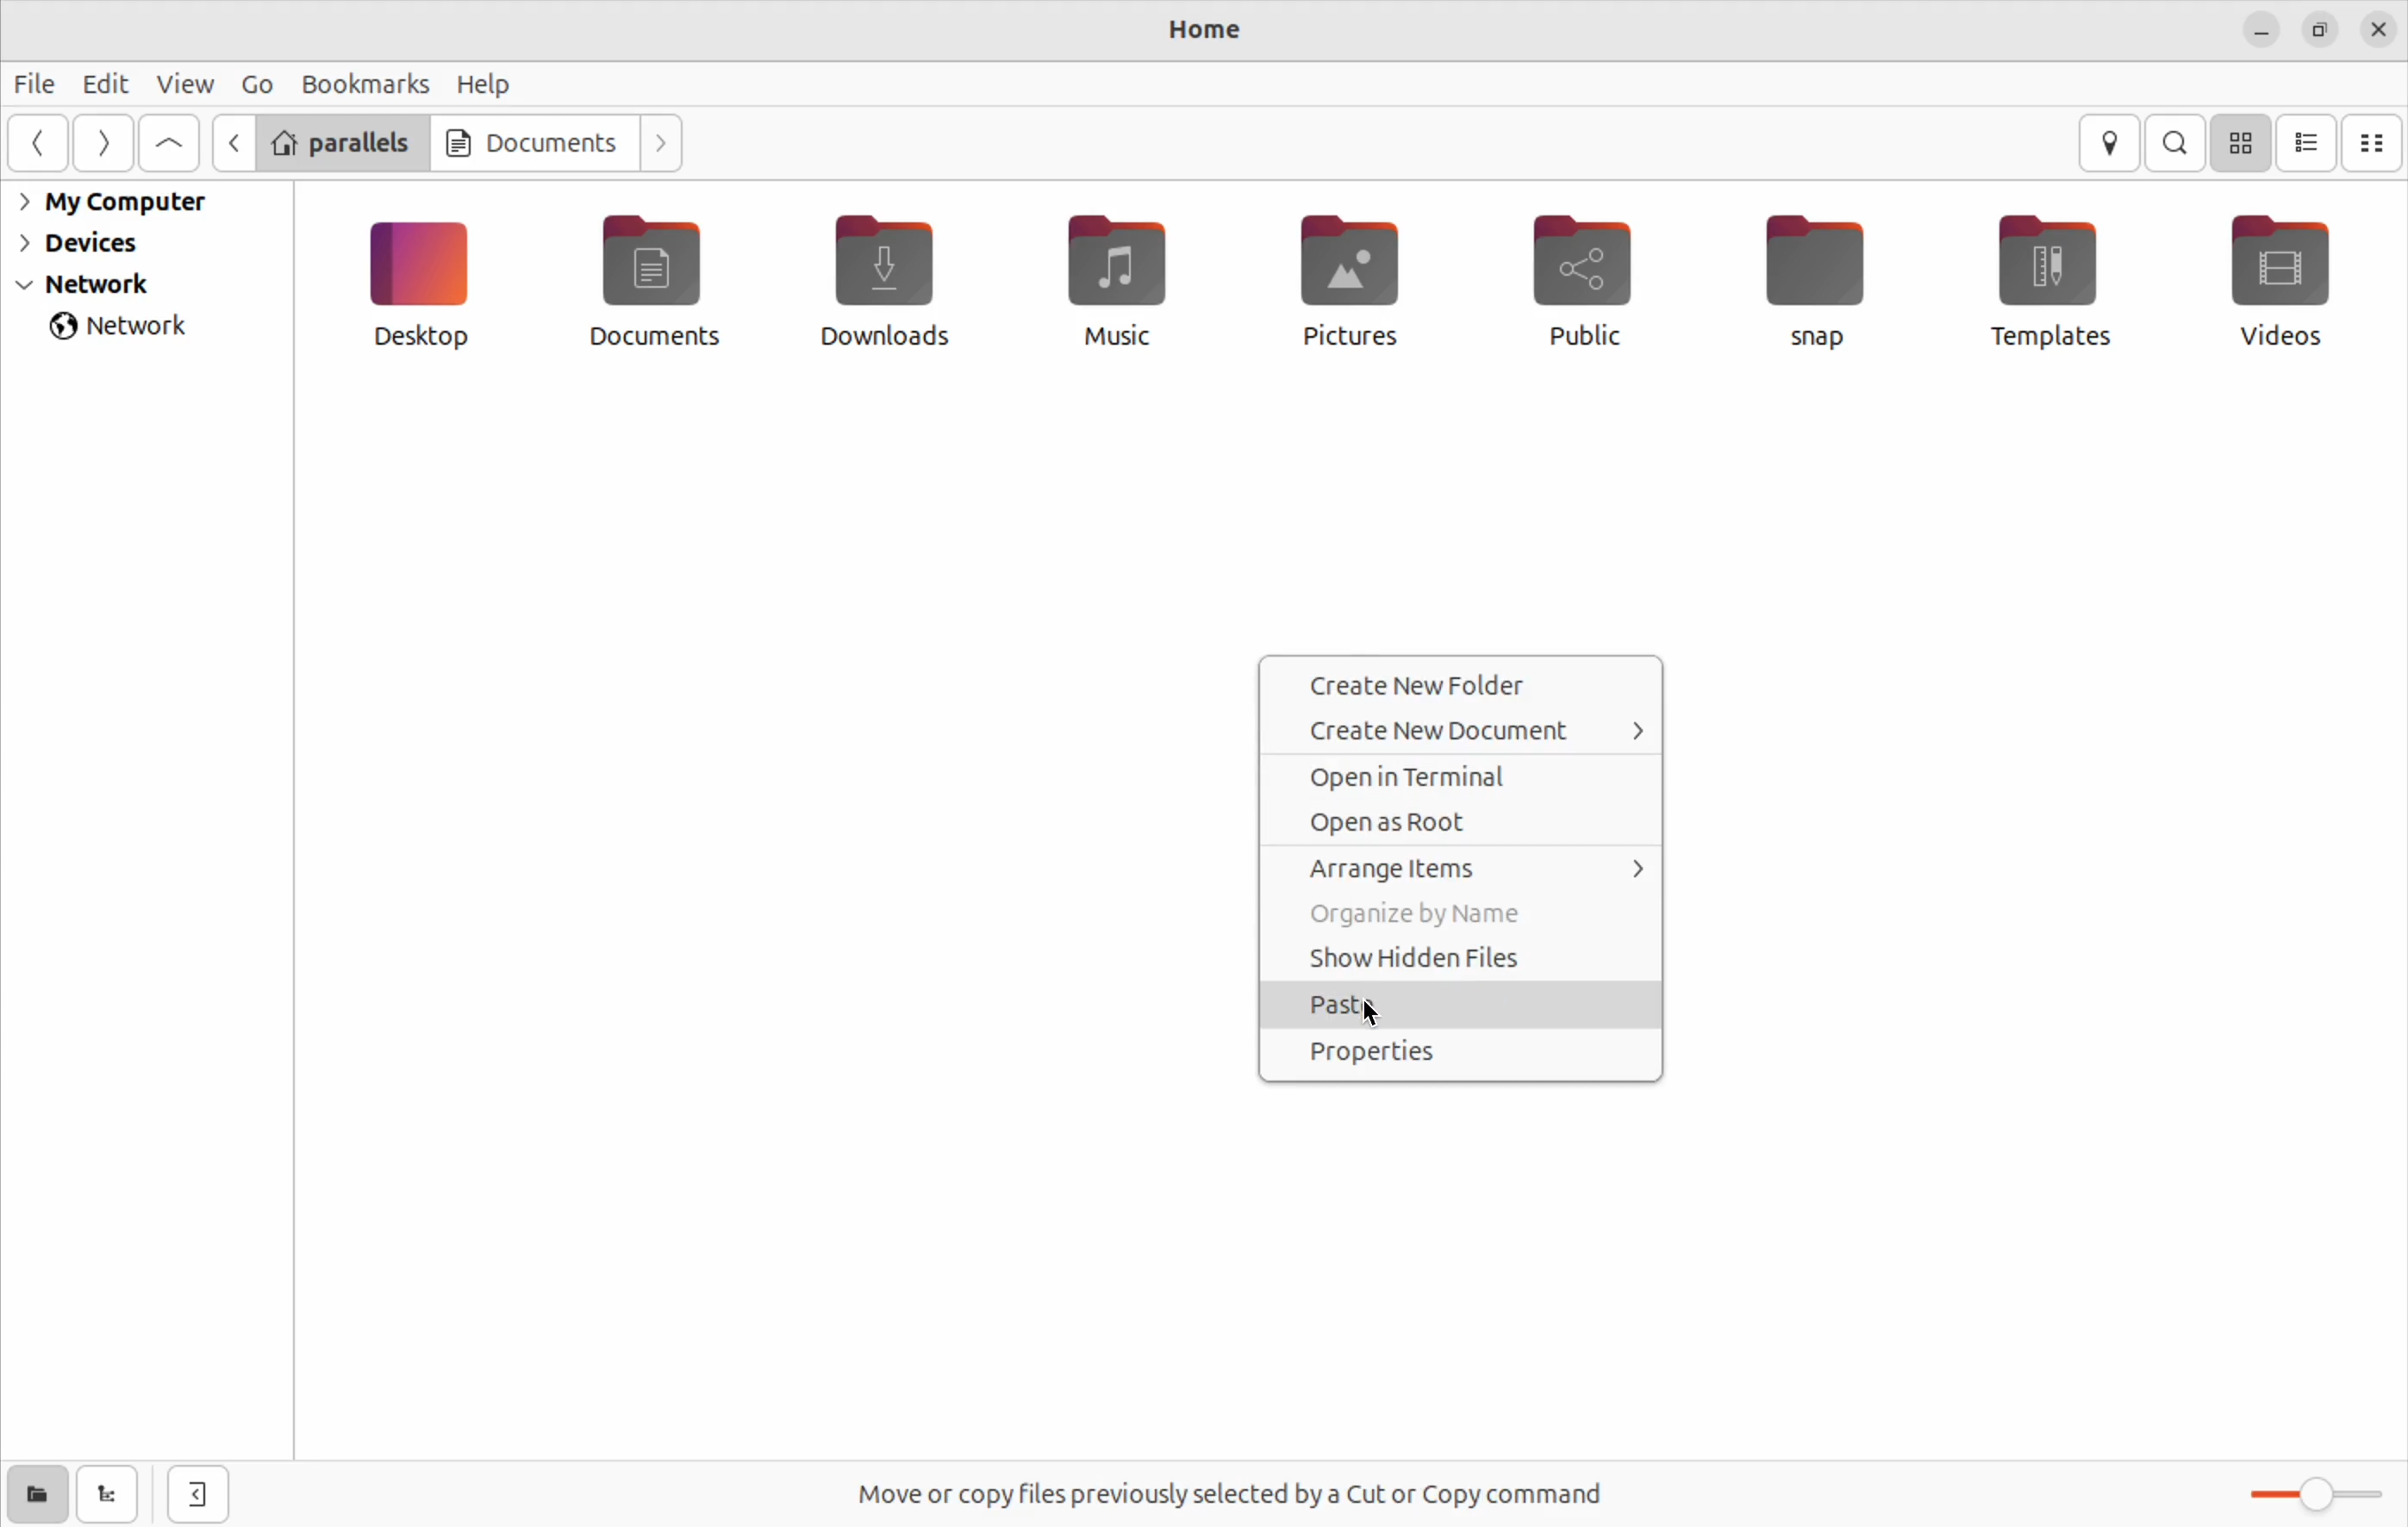  Describe the element at coordinates (125, 204) in the screenshot. I see `My computer` at that location.